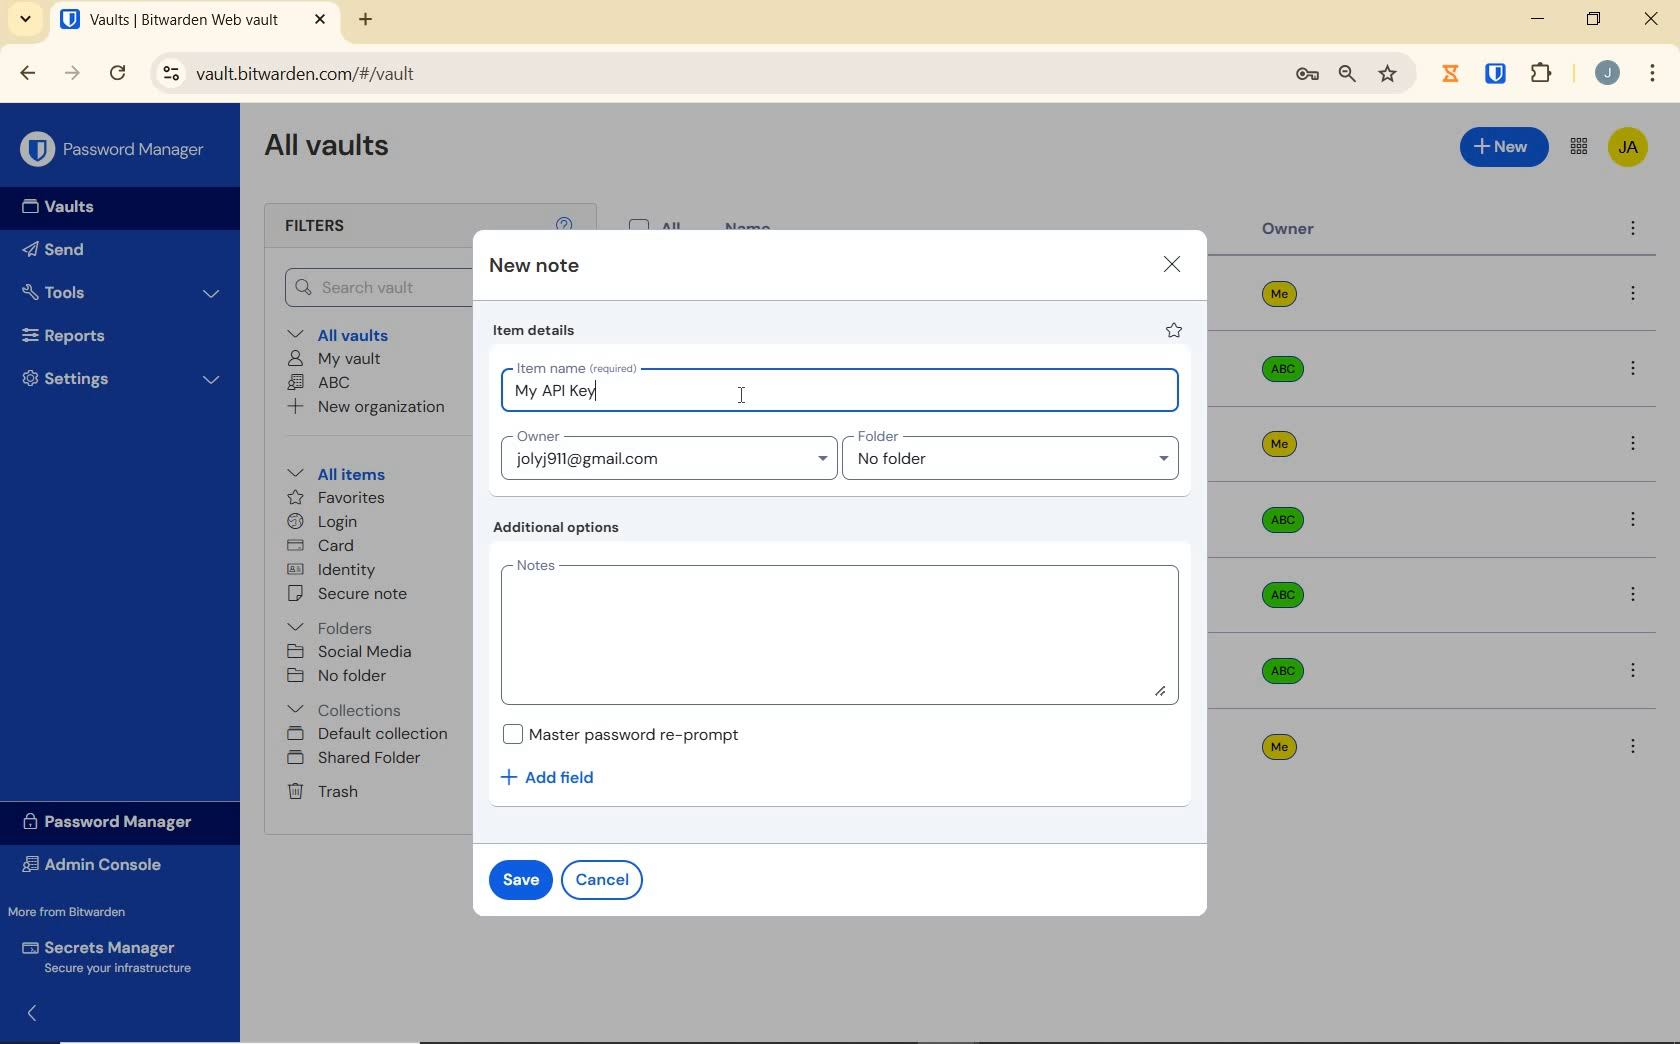 The width and height of the screenshot is (1680, 1044). I want to click on RESTORE, so click(1593, 22).